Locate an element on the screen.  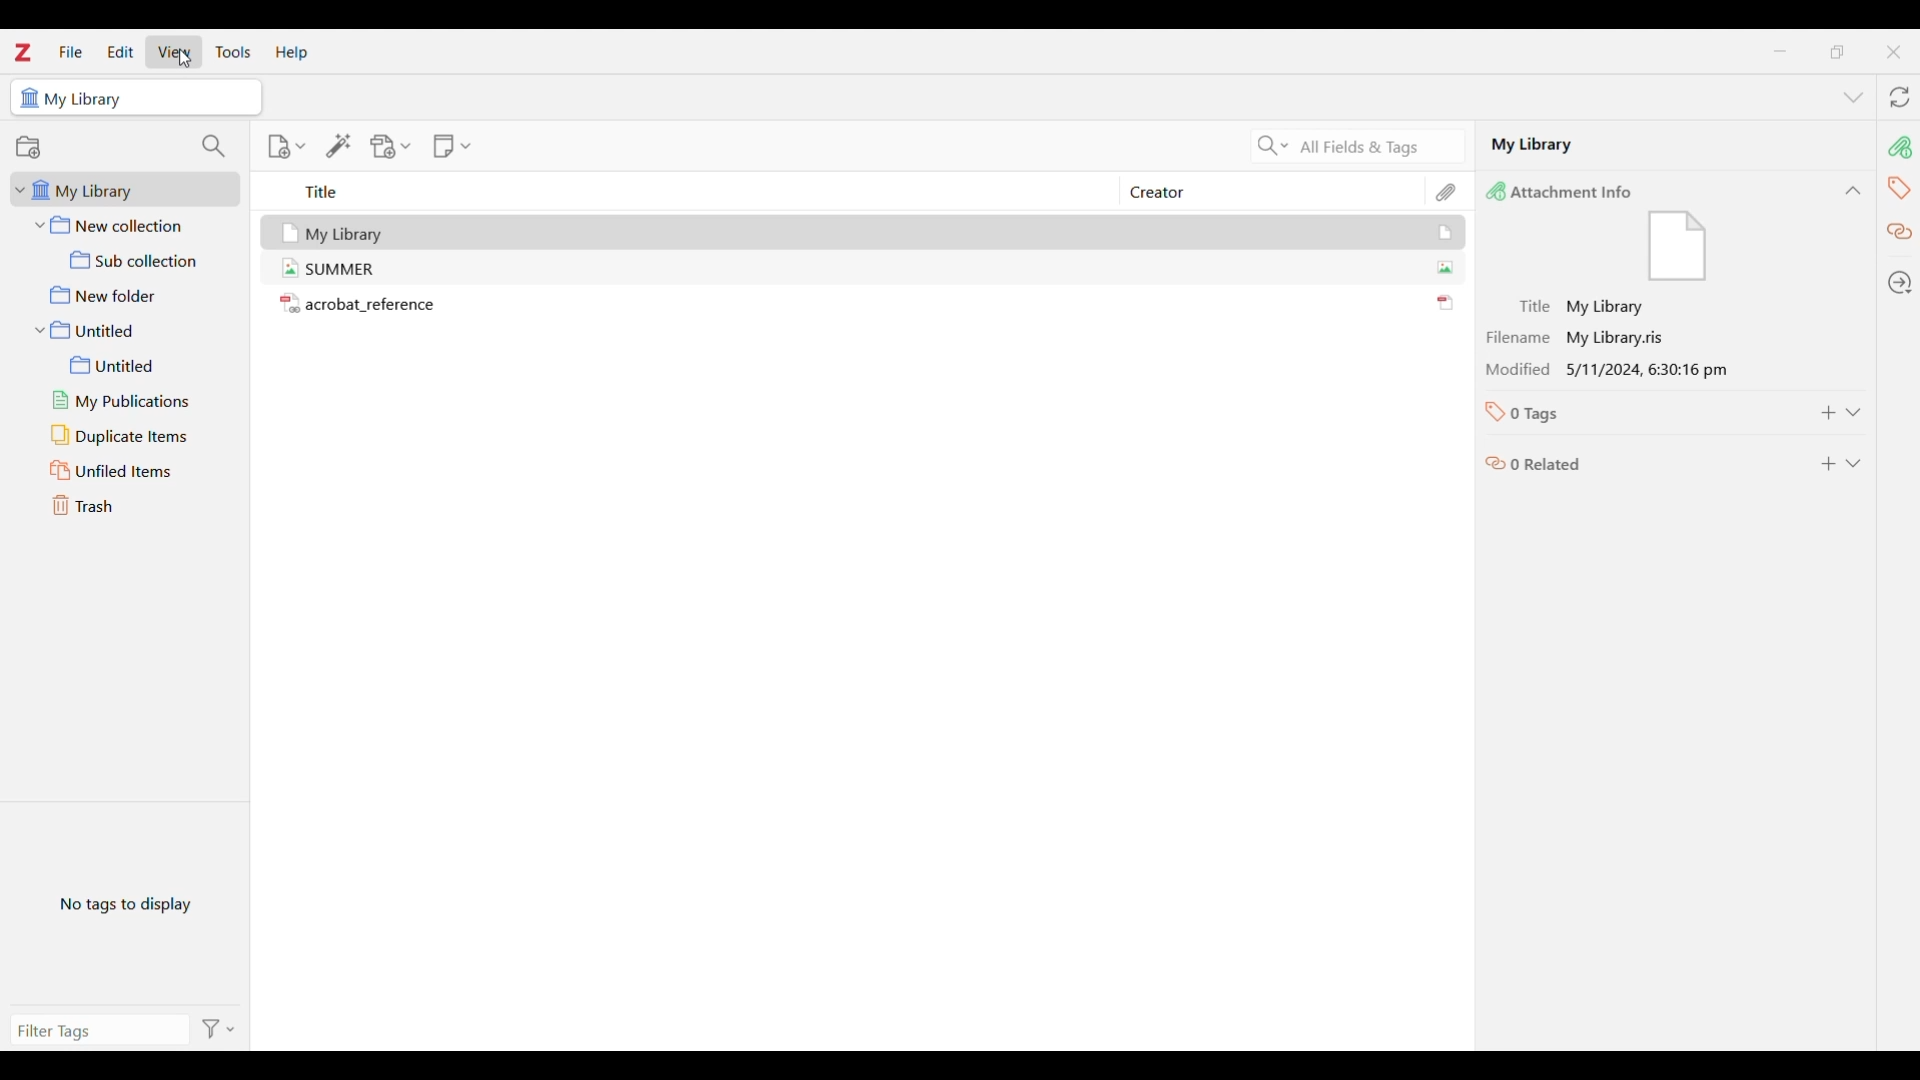
Creator column is located at coordinates (1253, 191).